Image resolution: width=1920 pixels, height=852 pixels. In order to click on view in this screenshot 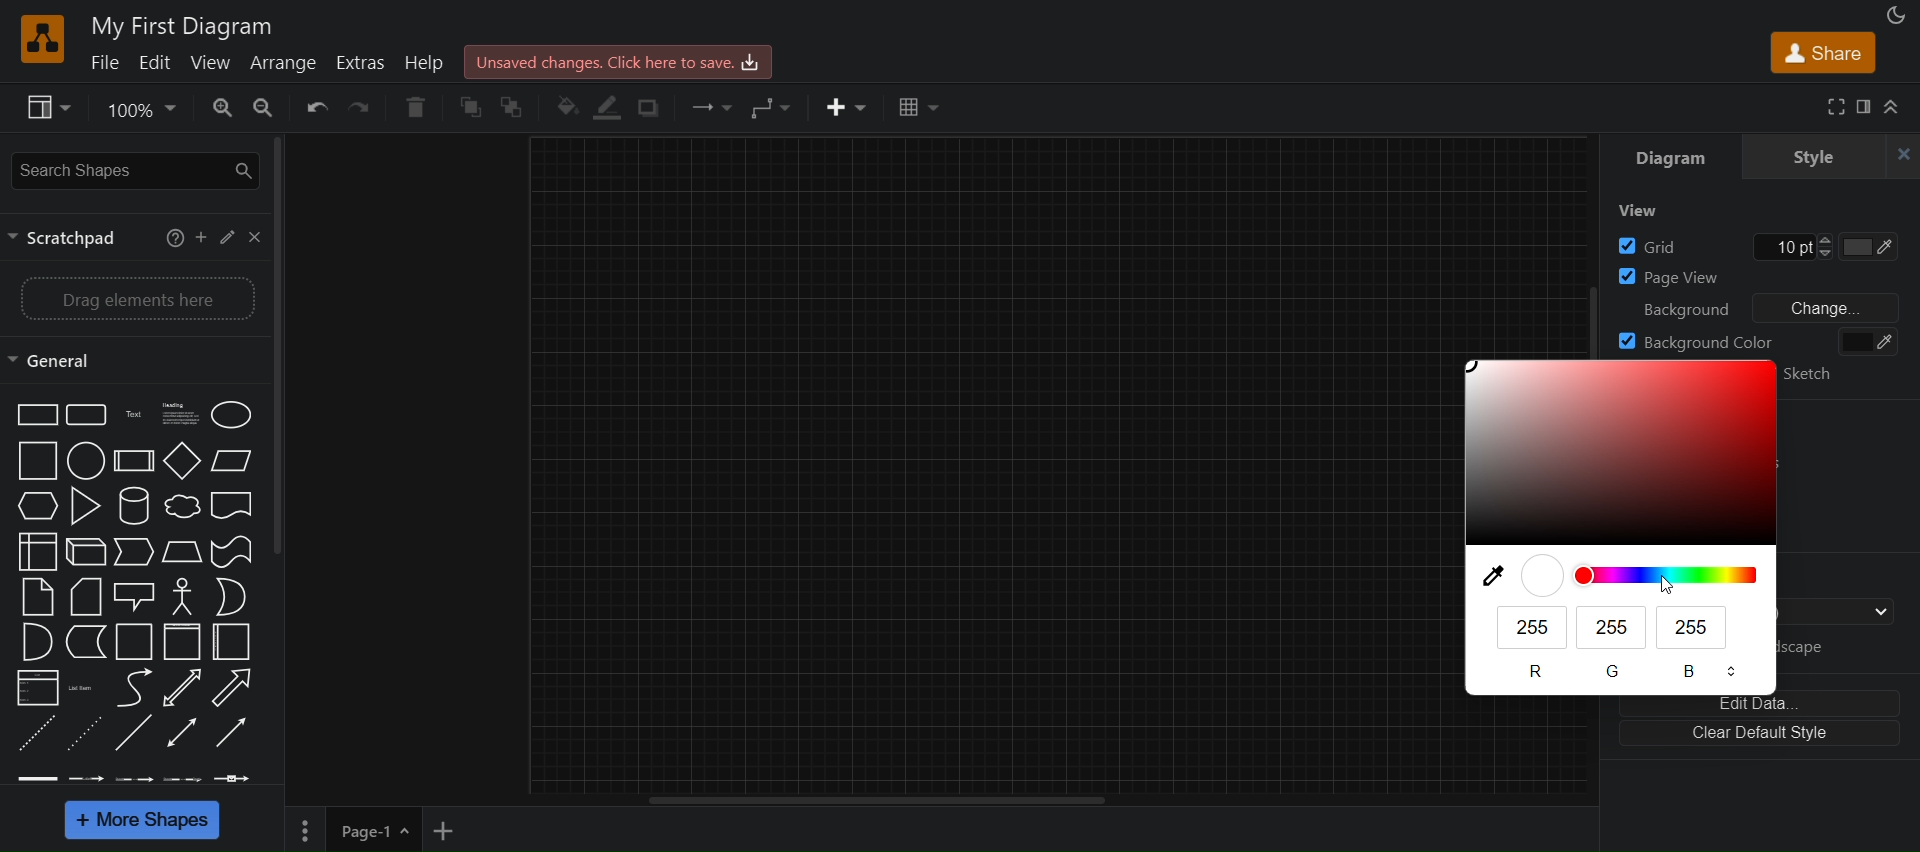, I will do `click(211, 65)`.